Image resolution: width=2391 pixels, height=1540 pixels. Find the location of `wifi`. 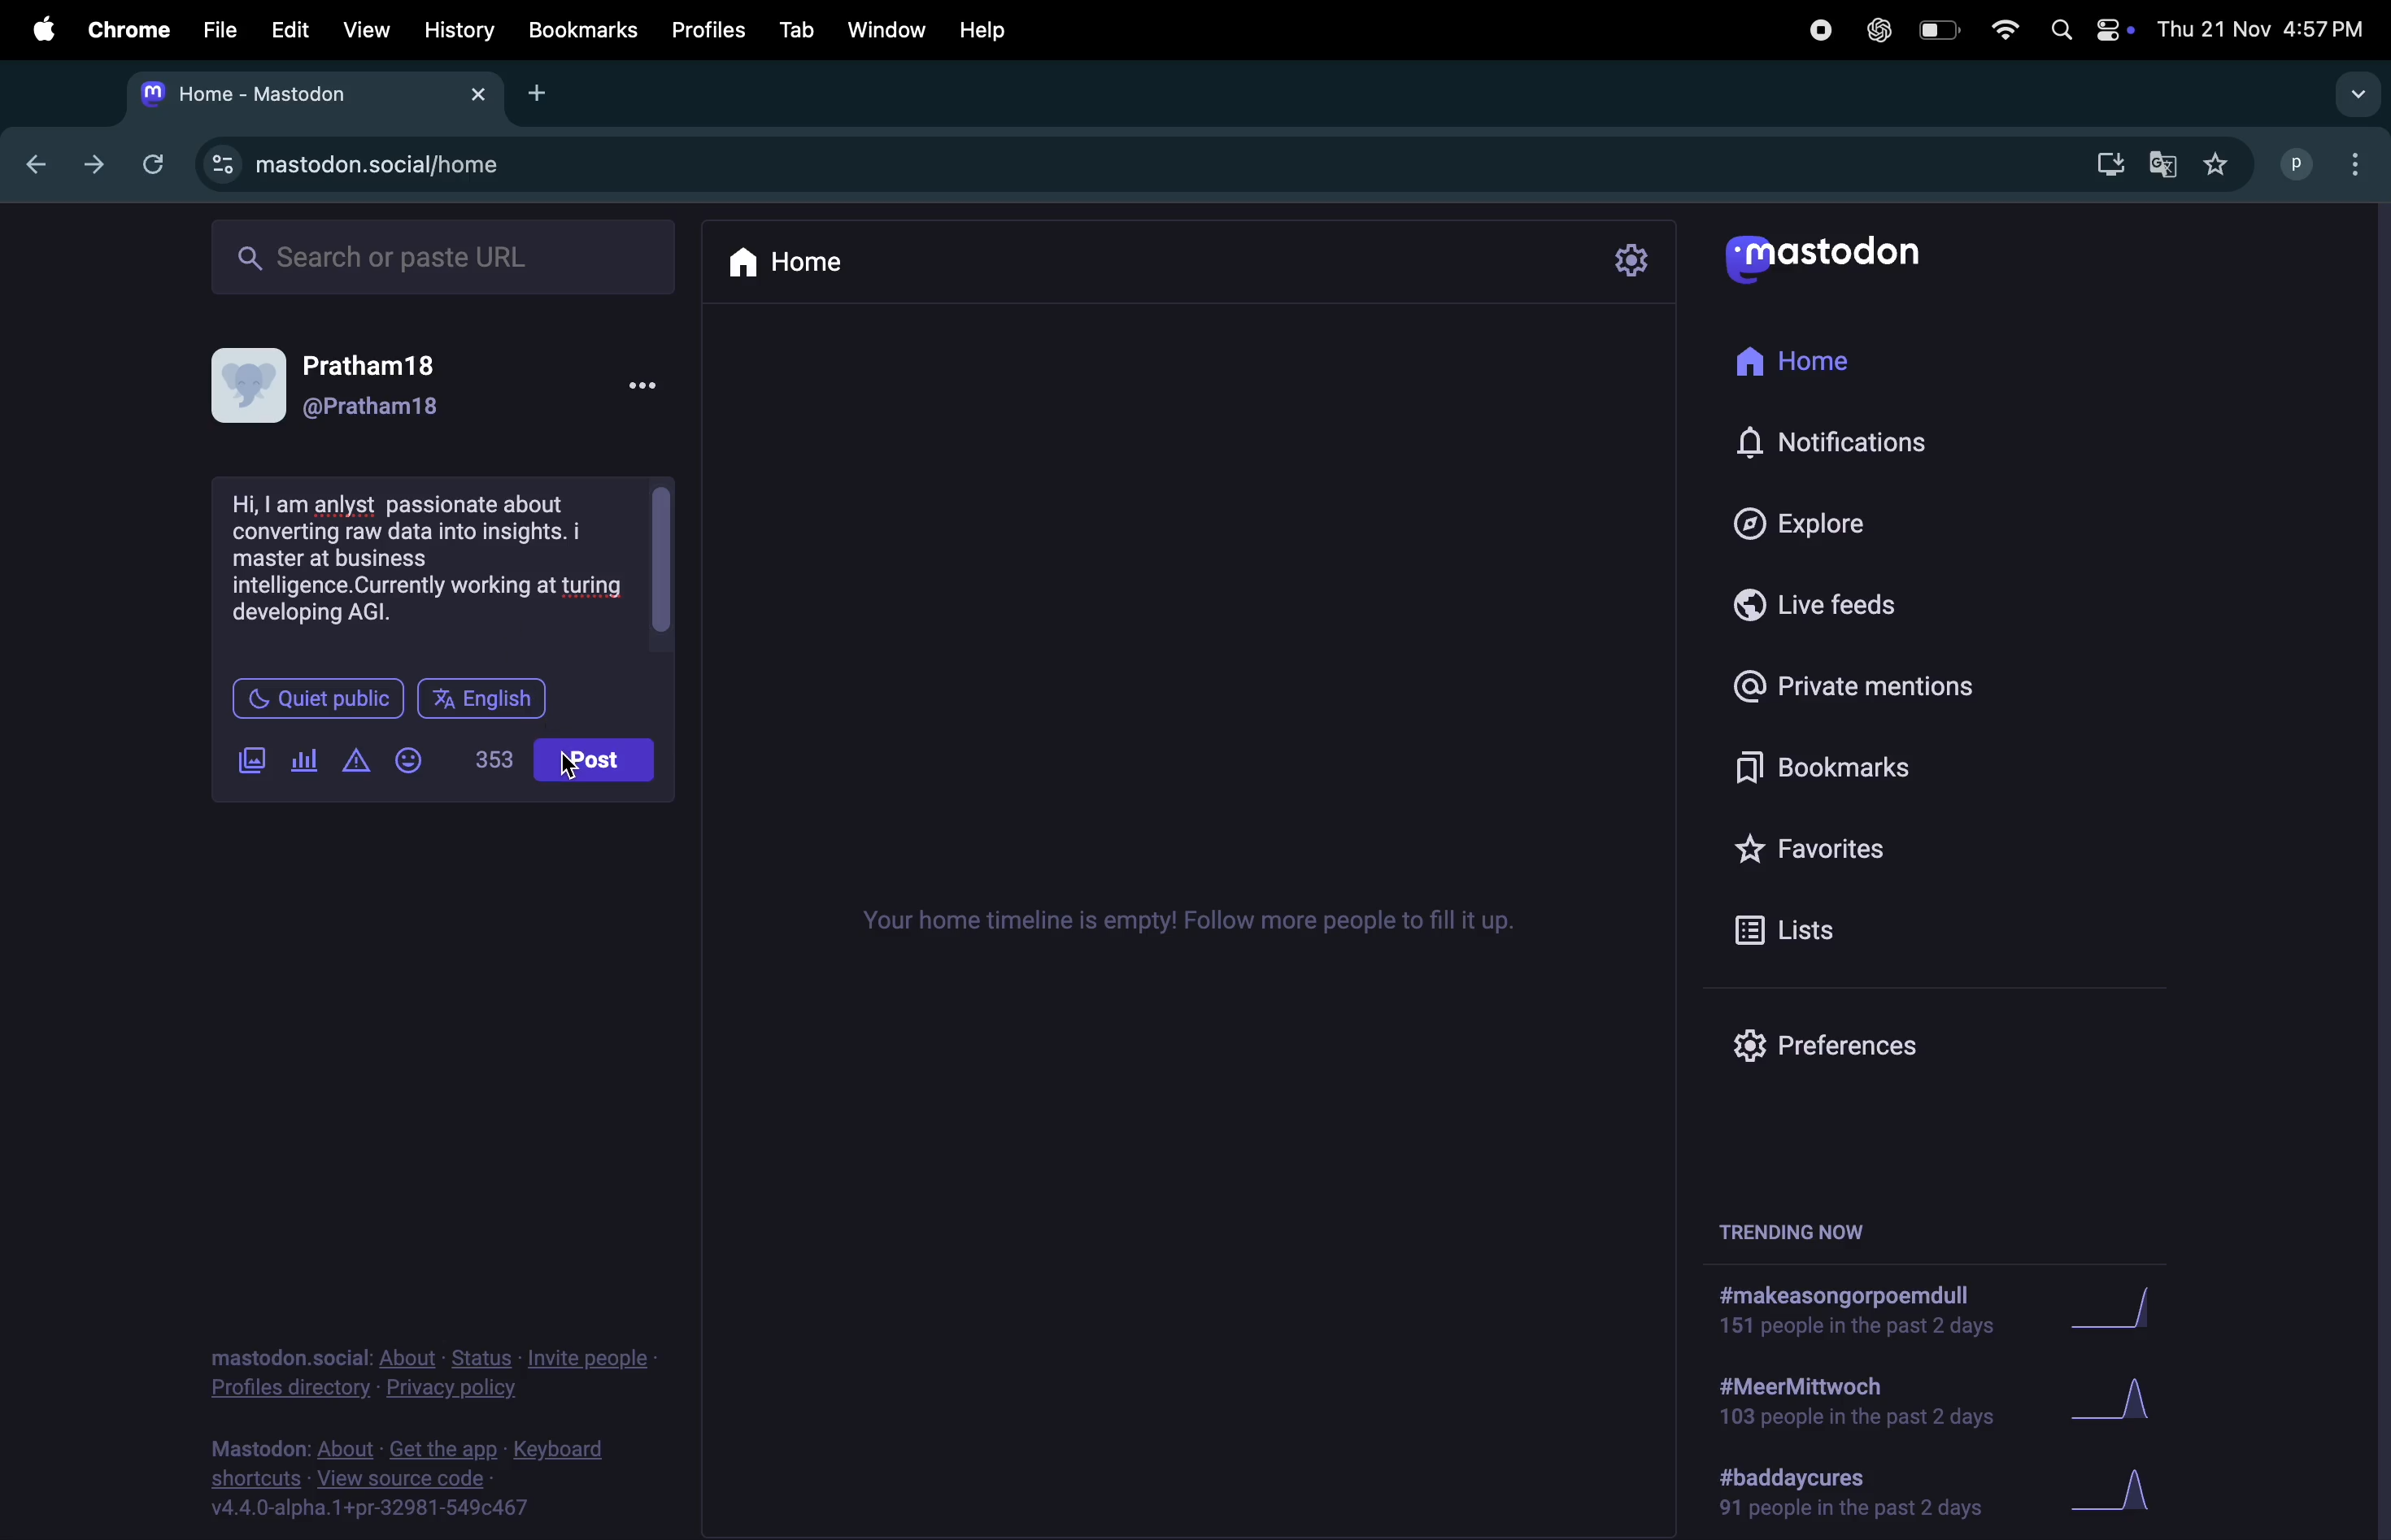

wifi is located at coordinates (2000, 33).